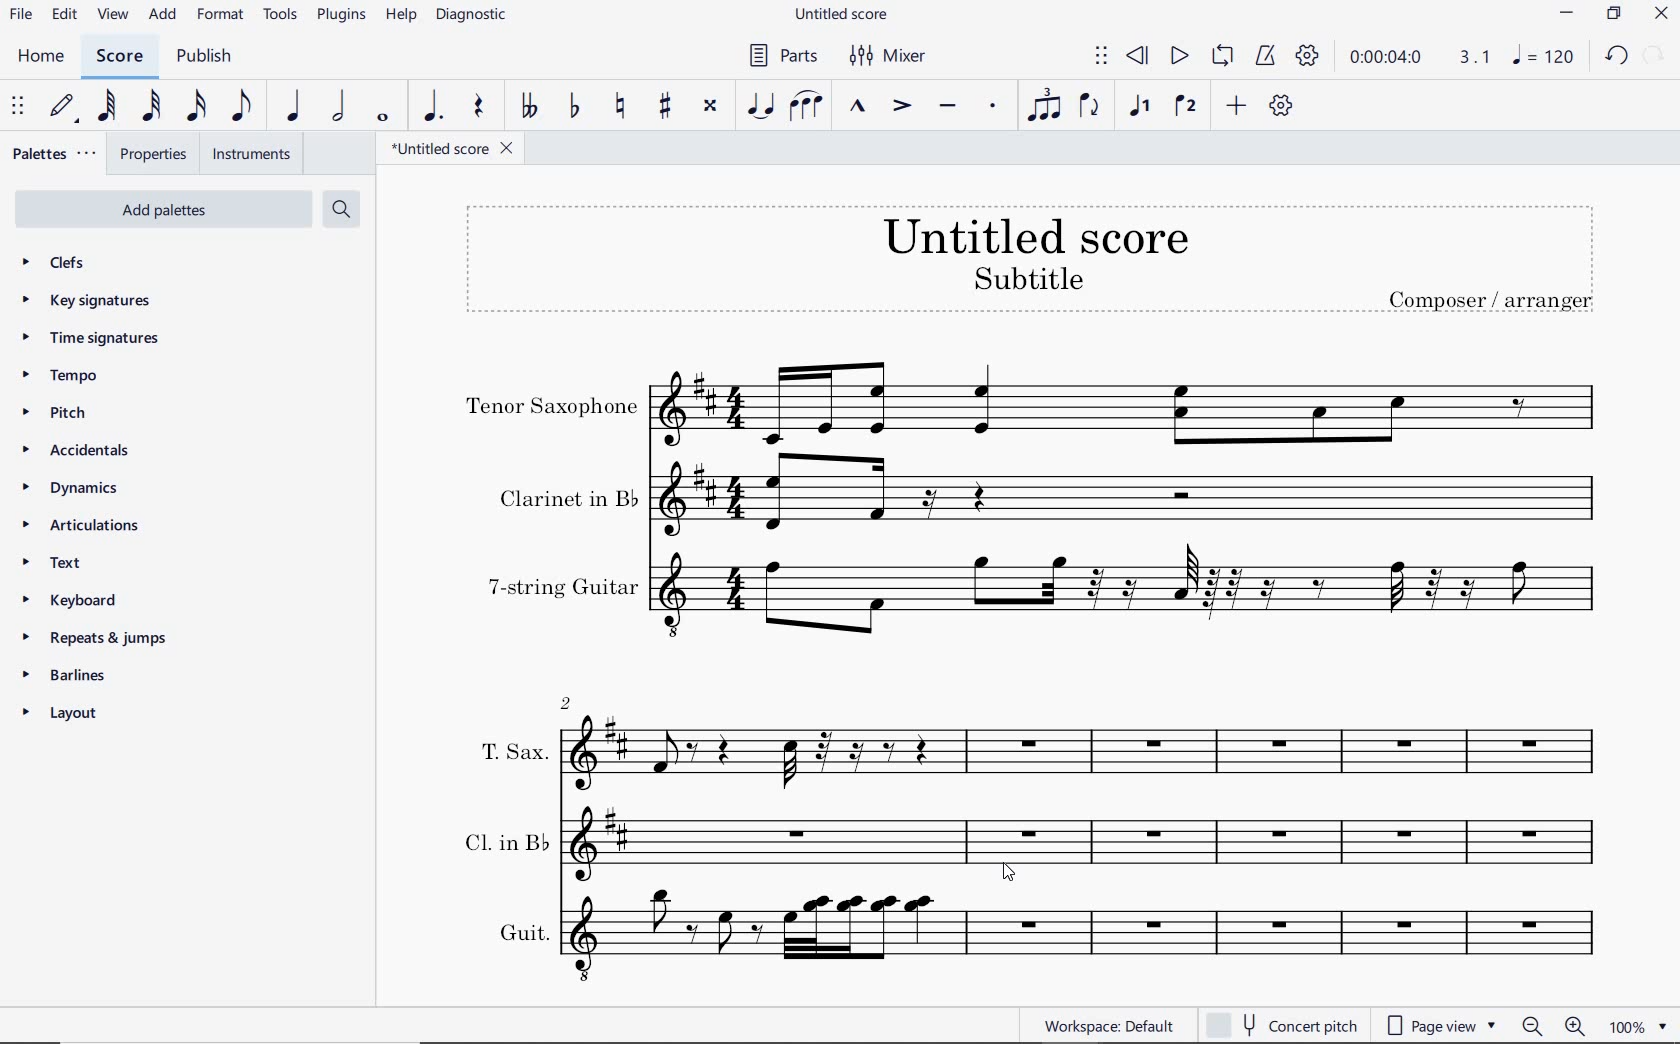 The width and height of the screenshot is (1680, 1044). Describe the element at coordinates (1268, 56) in the screenshot. I see `METRONOME` at that location.